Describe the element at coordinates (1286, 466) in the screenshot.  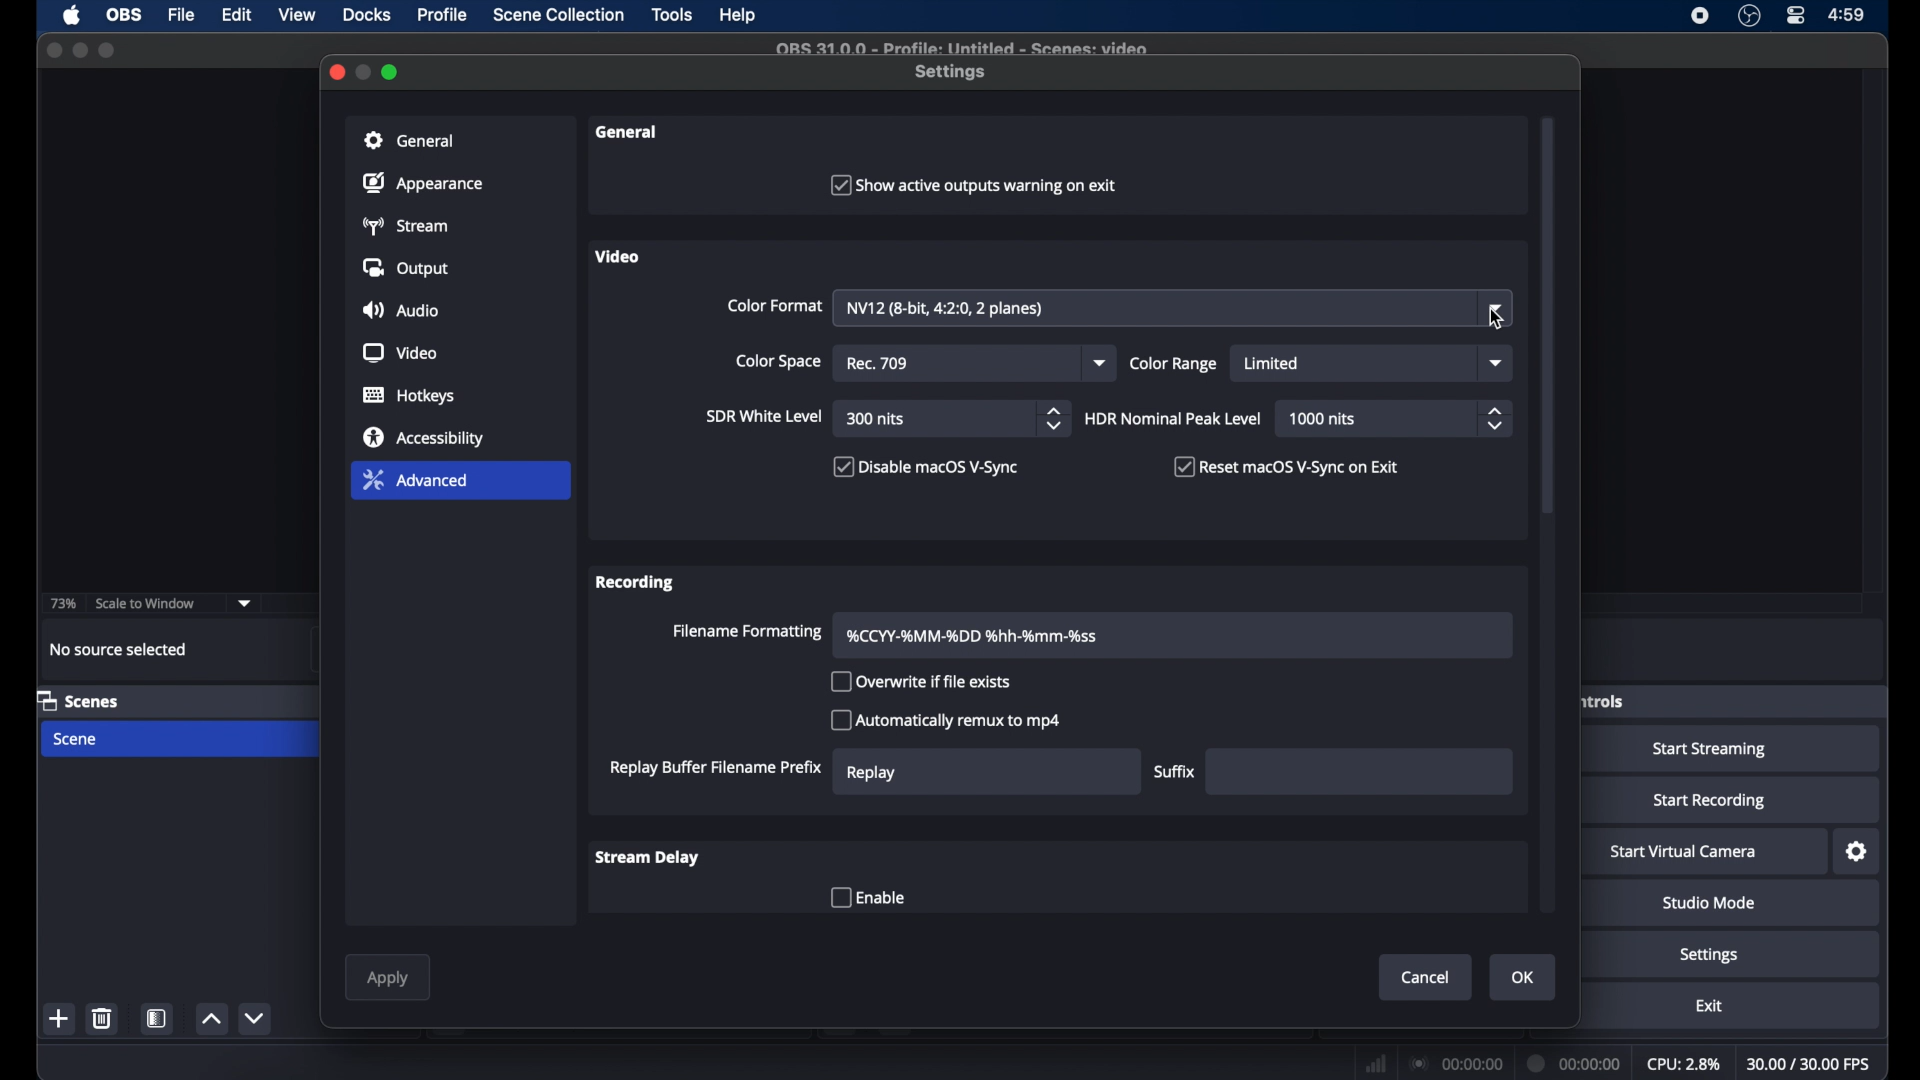
I see `reset macOS V-sync on exit` at that location.